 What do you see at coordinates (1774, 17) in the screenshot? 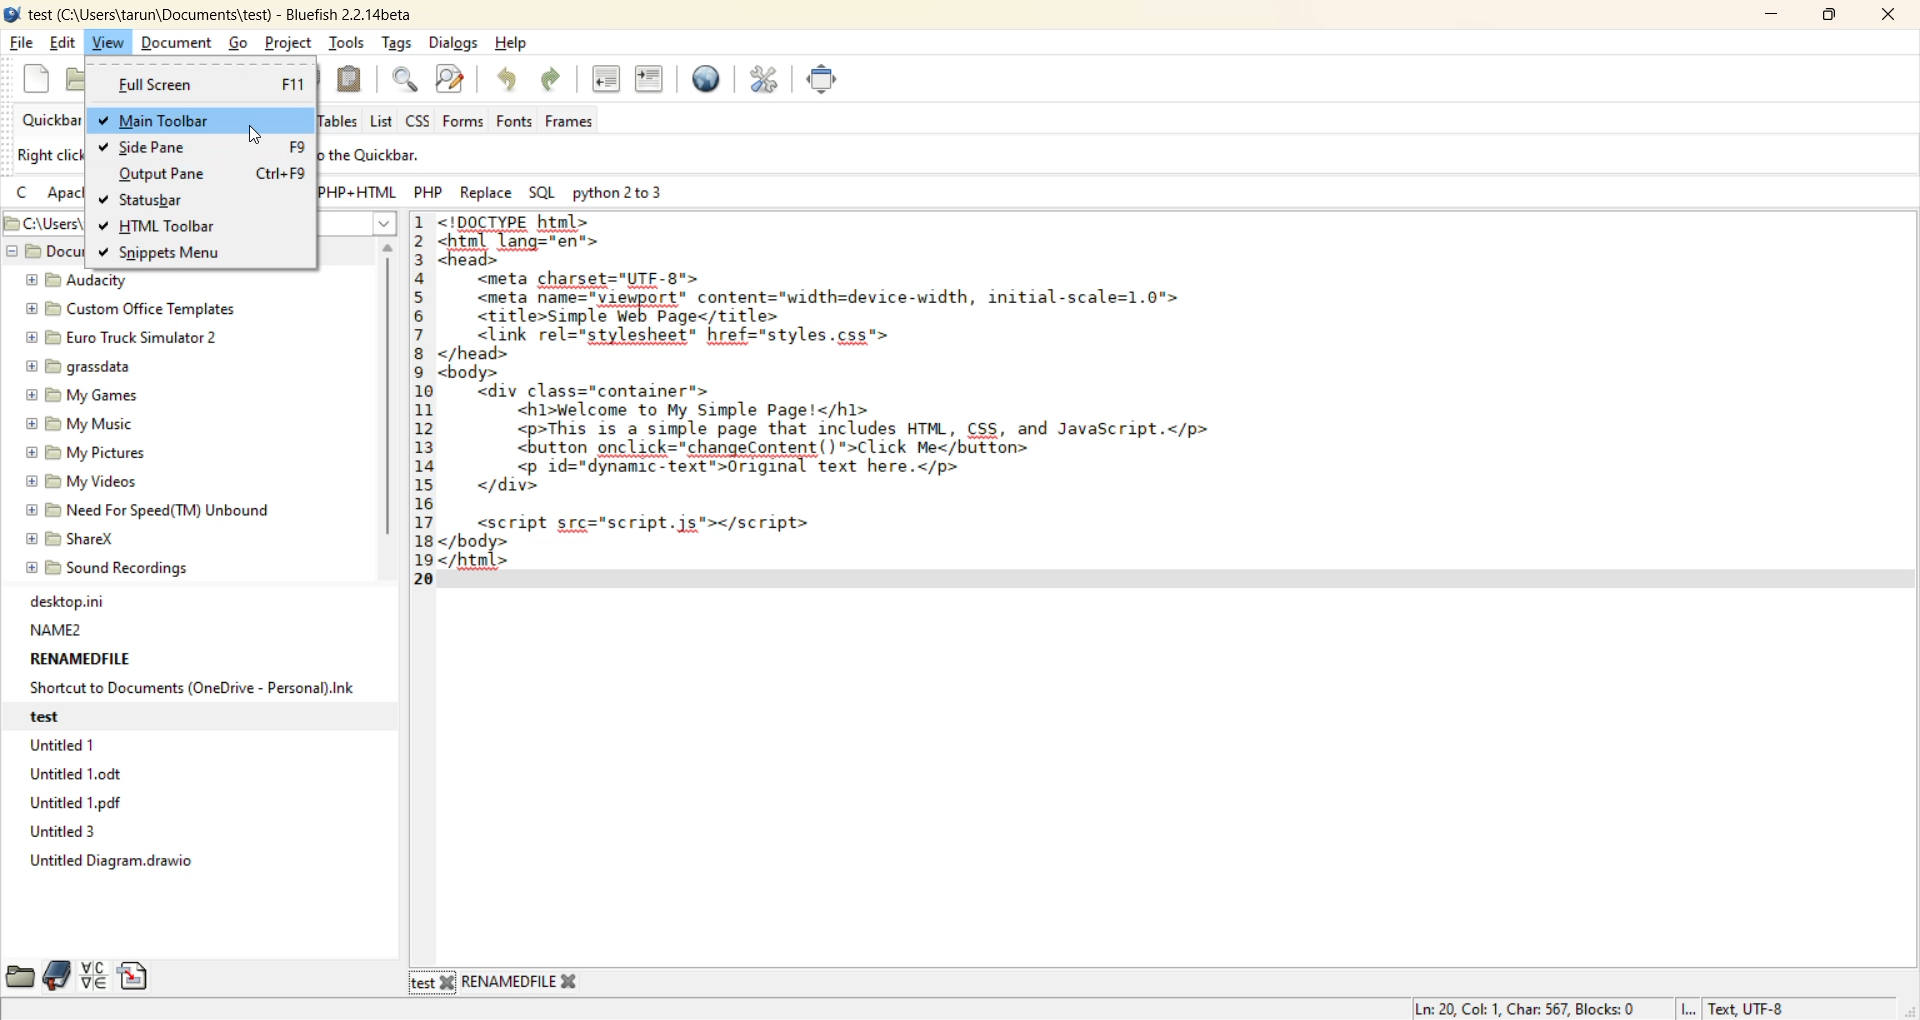
I see `minimize` at bounding box center [1774, 17].